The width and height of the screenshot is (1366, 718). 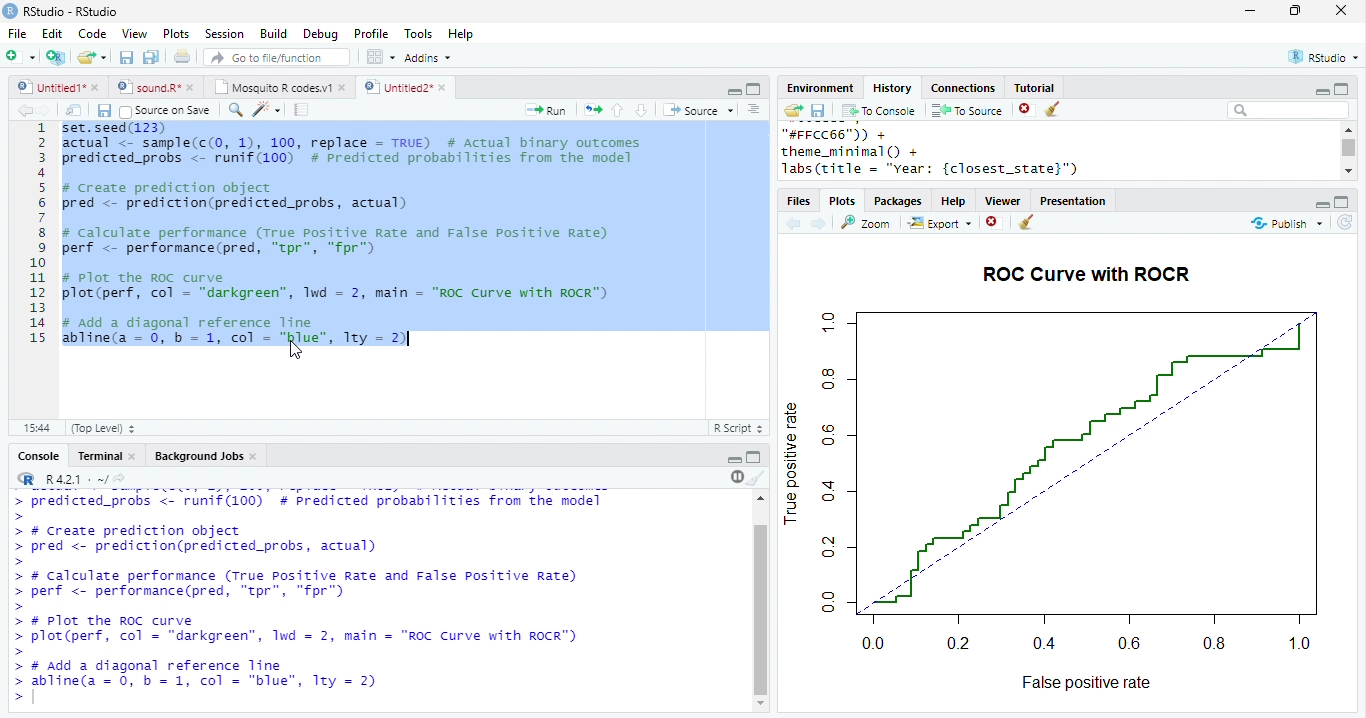 What do you see at coordinates (17, 34) in the screenshot?
I see `File` at bounding box center [17, 34].